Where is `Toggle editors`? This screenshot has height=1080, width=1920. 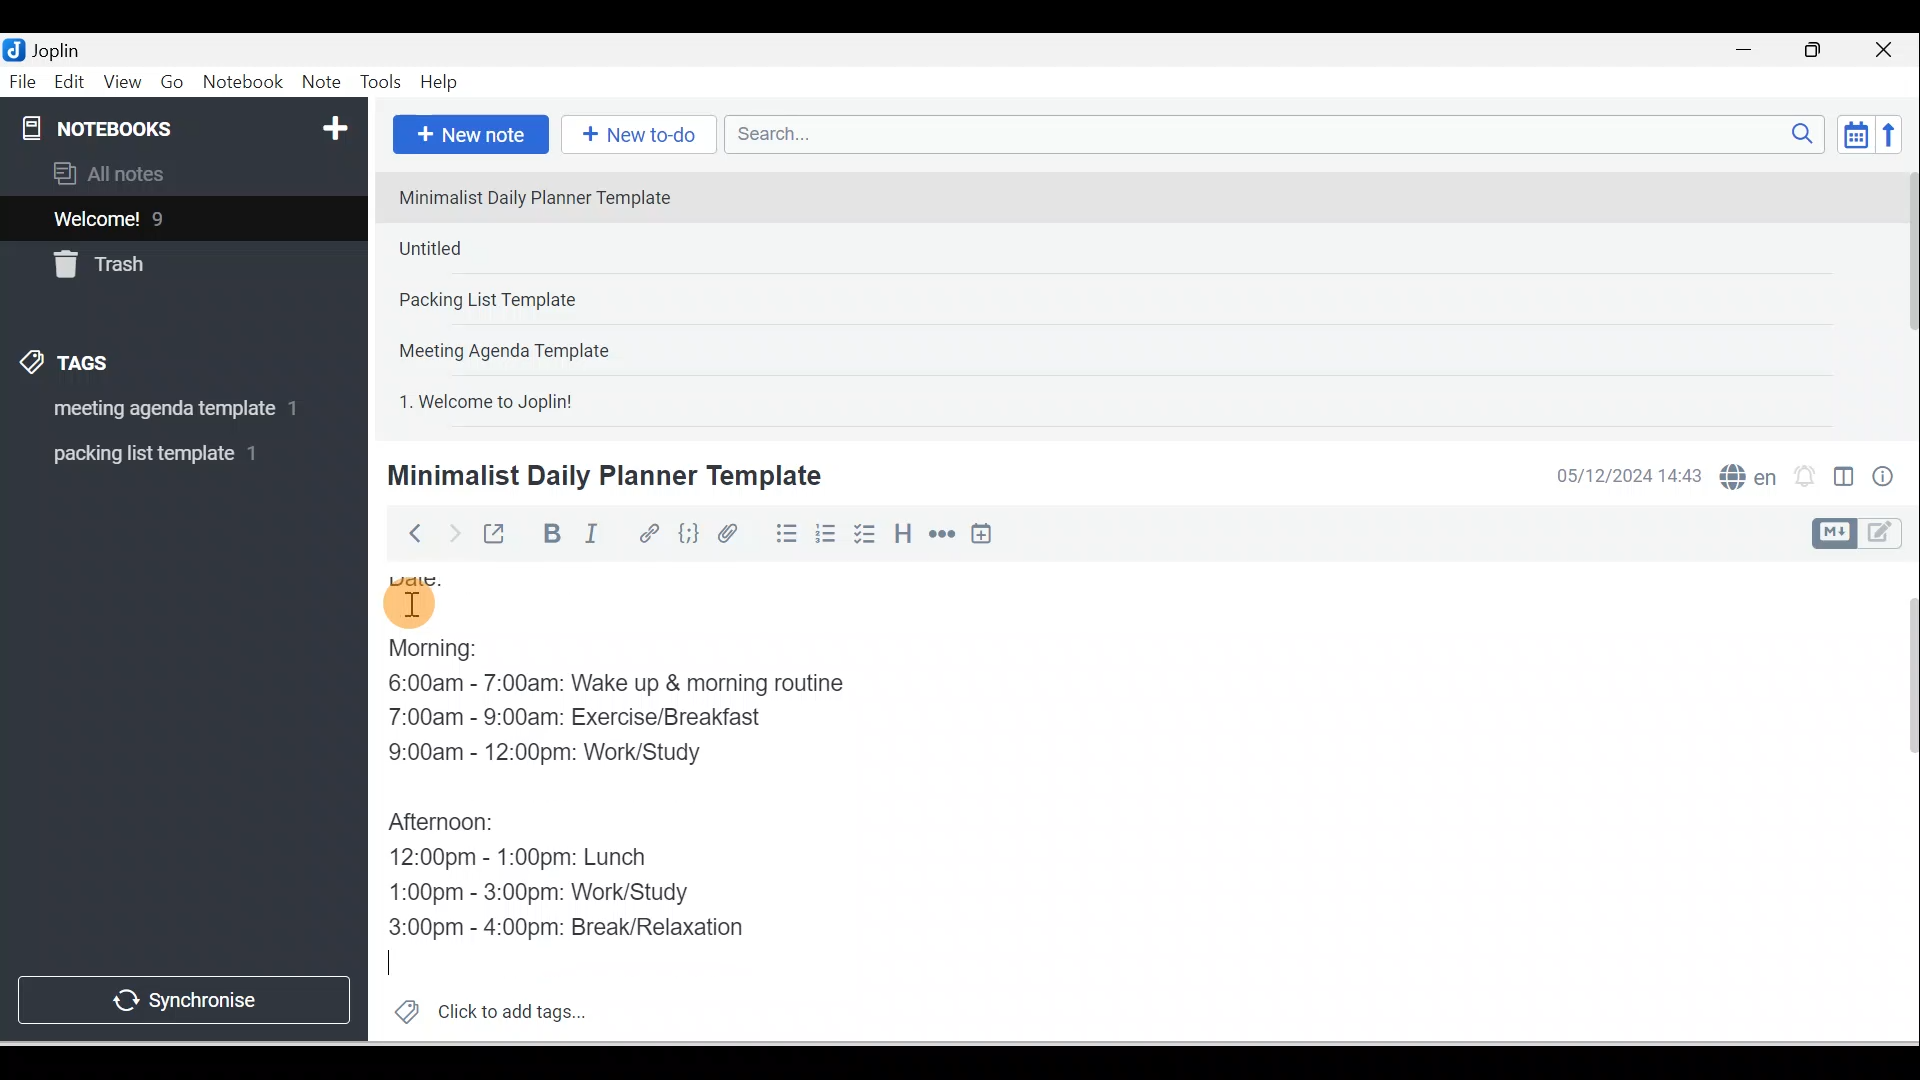 Toggle editors is located at coordinates (1844, 480).